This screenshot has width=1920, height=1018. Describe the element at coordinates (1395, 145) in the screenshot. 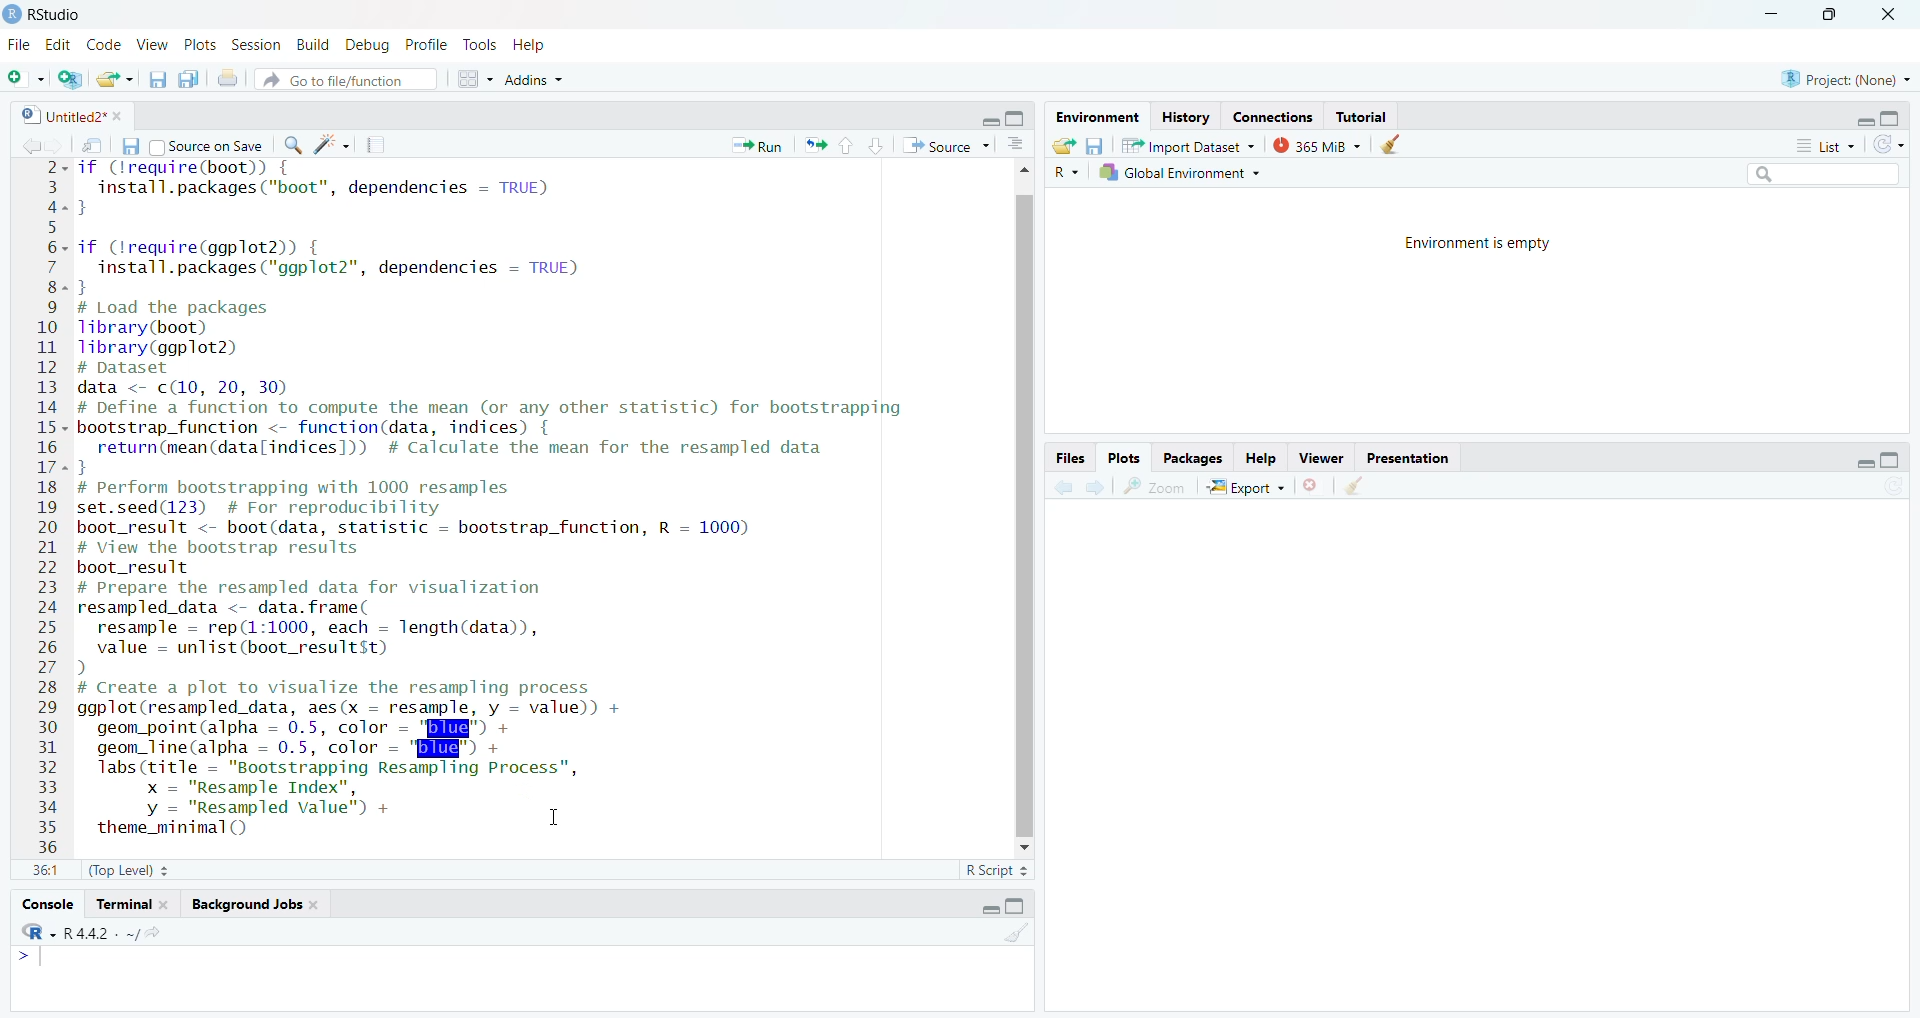

I see `clear history` at that location.